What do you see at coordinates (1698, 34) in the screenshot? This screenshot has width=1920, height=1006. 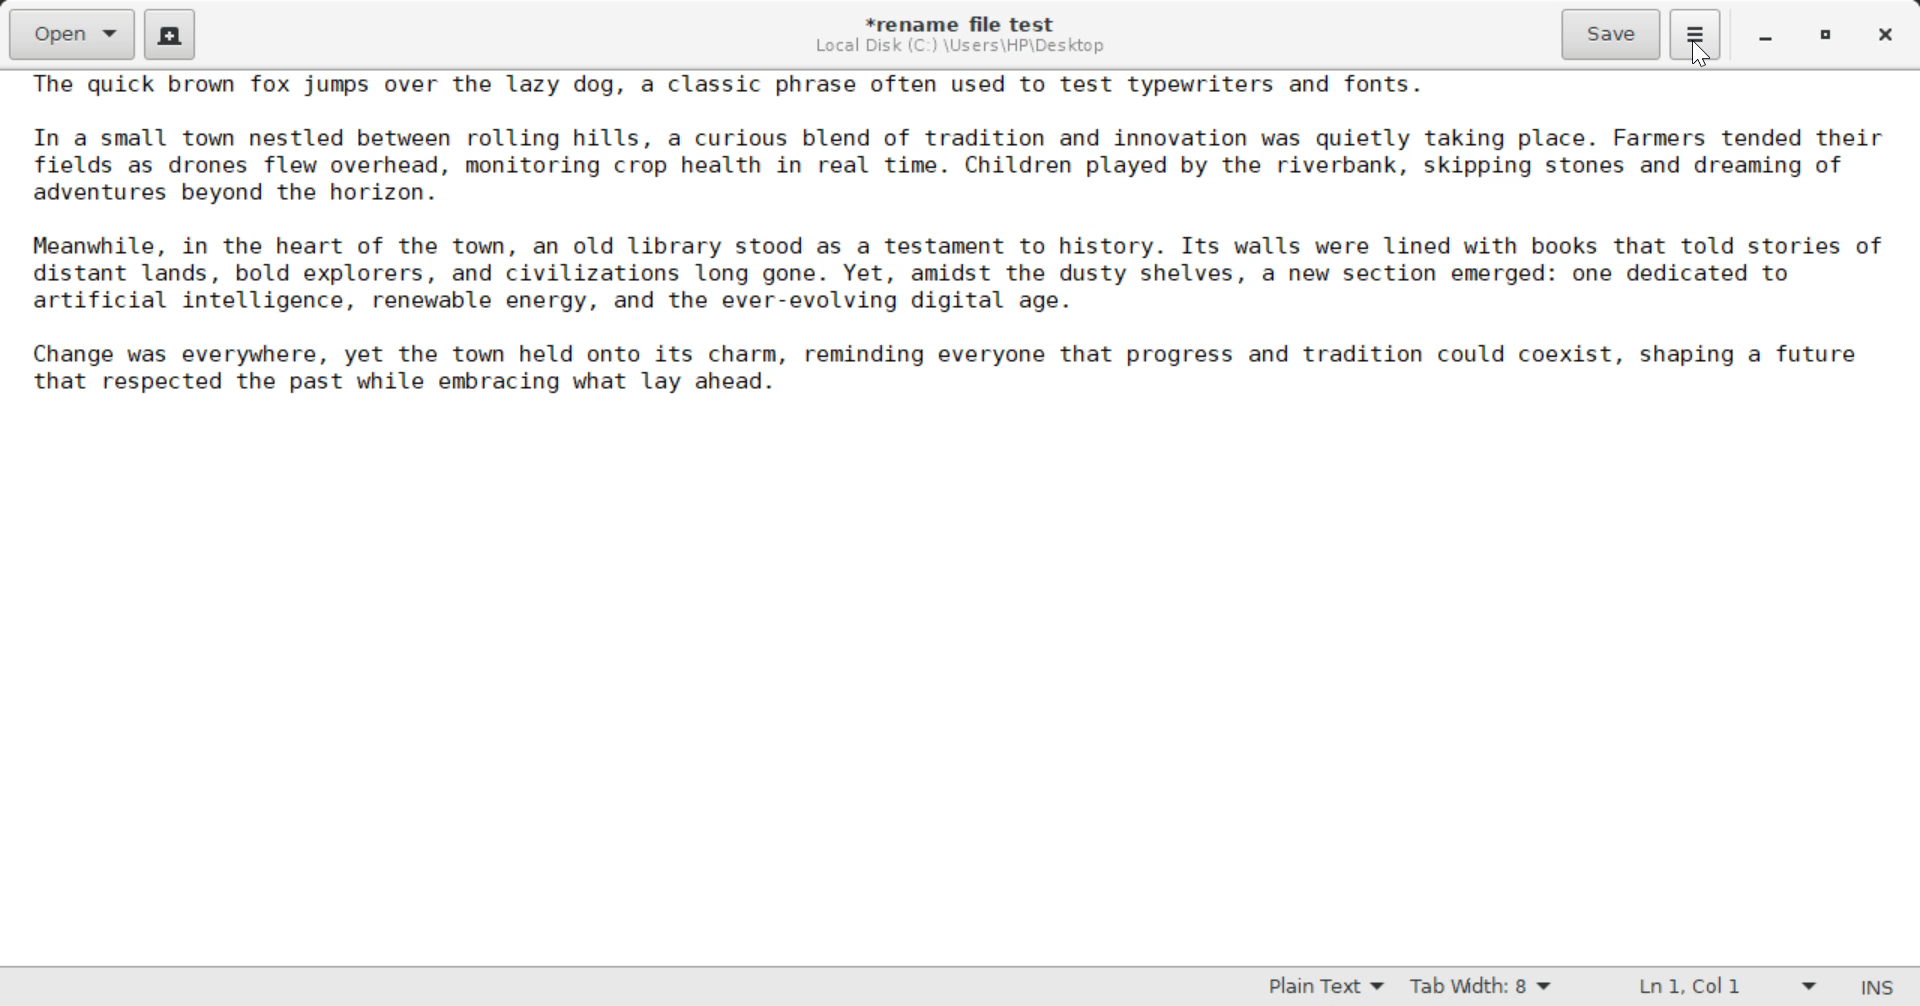 I see `Menu` at bounding box center [1698, 34].